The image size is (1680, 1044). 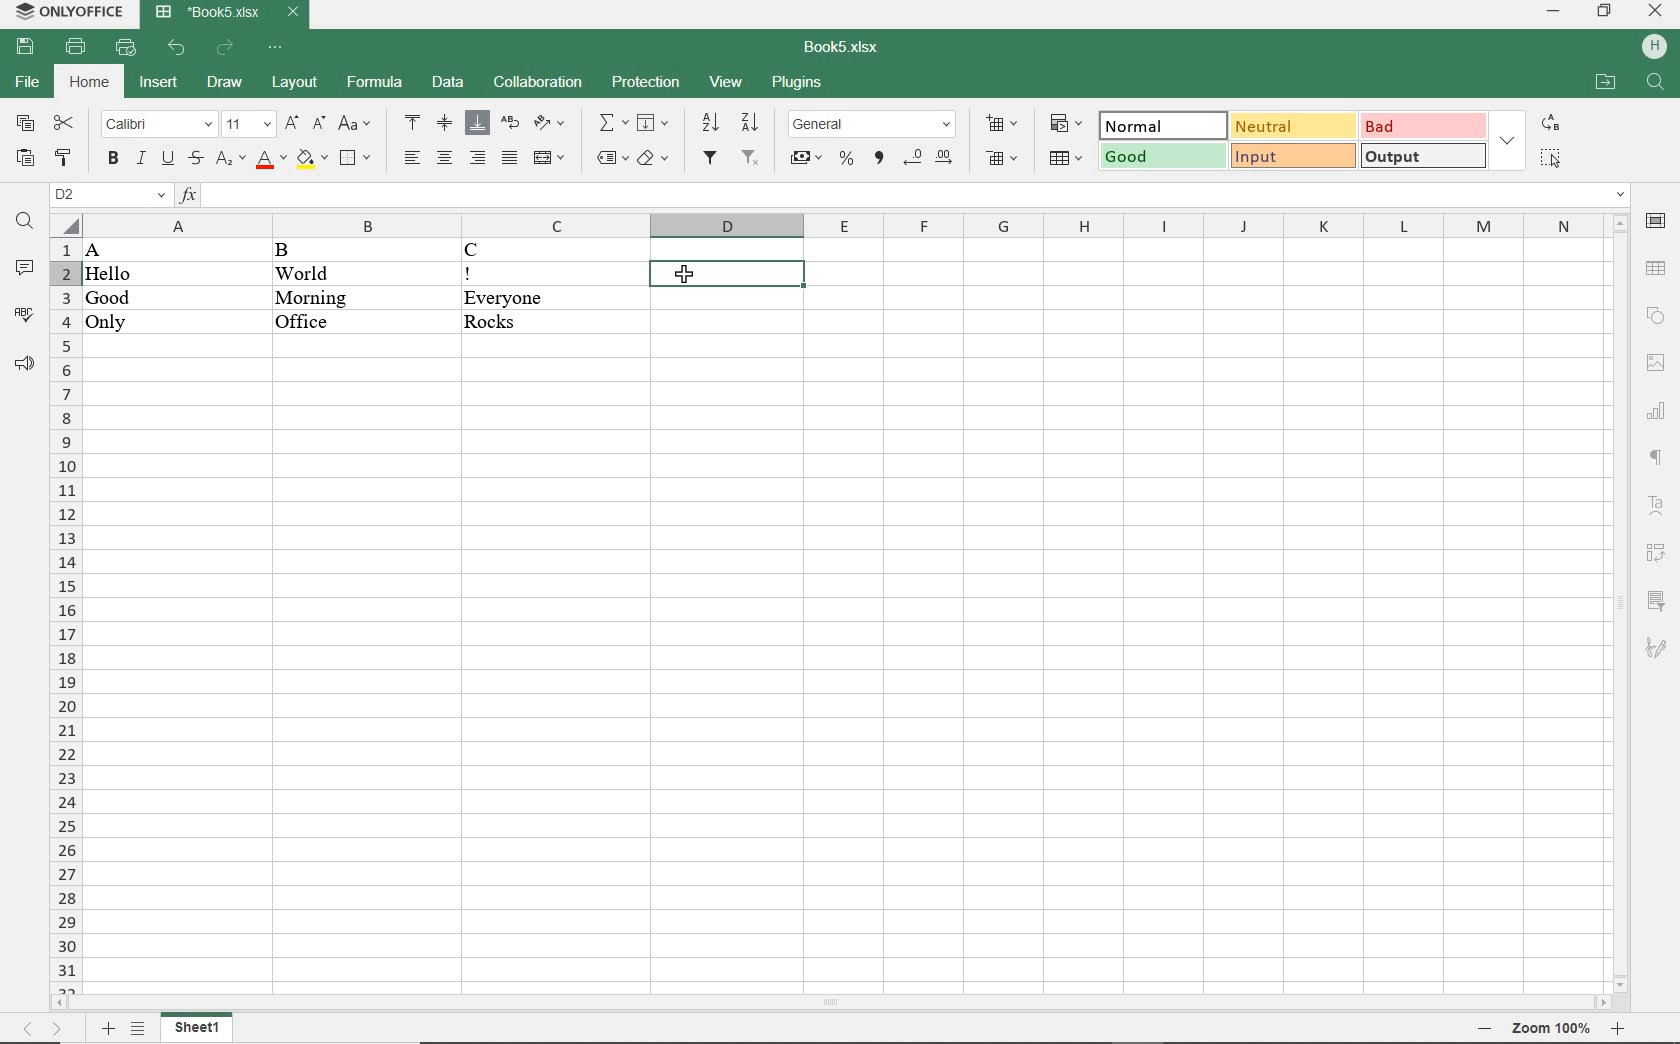 What do you see at coordinates (641, 81) in the screenshot?
I see `PROTECTION` at bounding box center [641, 81].